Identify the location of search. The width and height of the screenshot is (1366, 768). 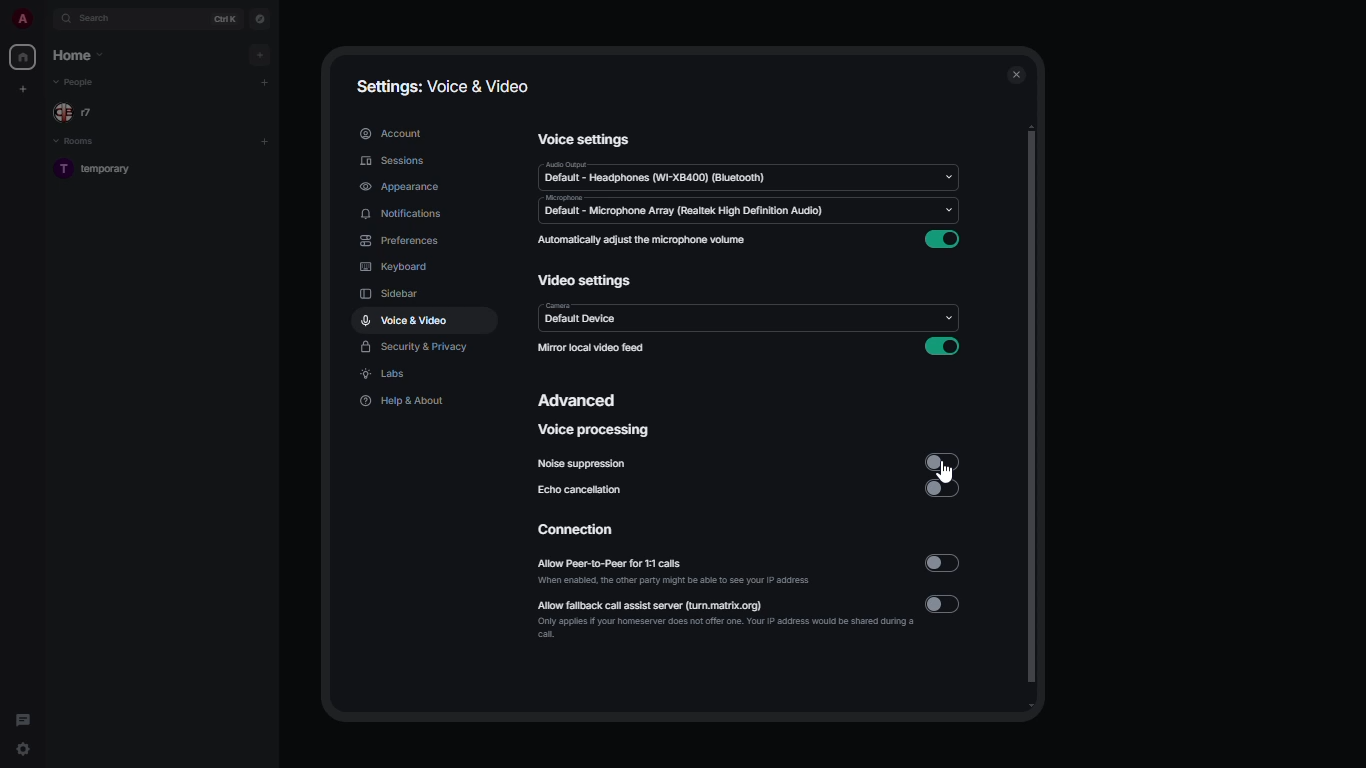
(106, 19).